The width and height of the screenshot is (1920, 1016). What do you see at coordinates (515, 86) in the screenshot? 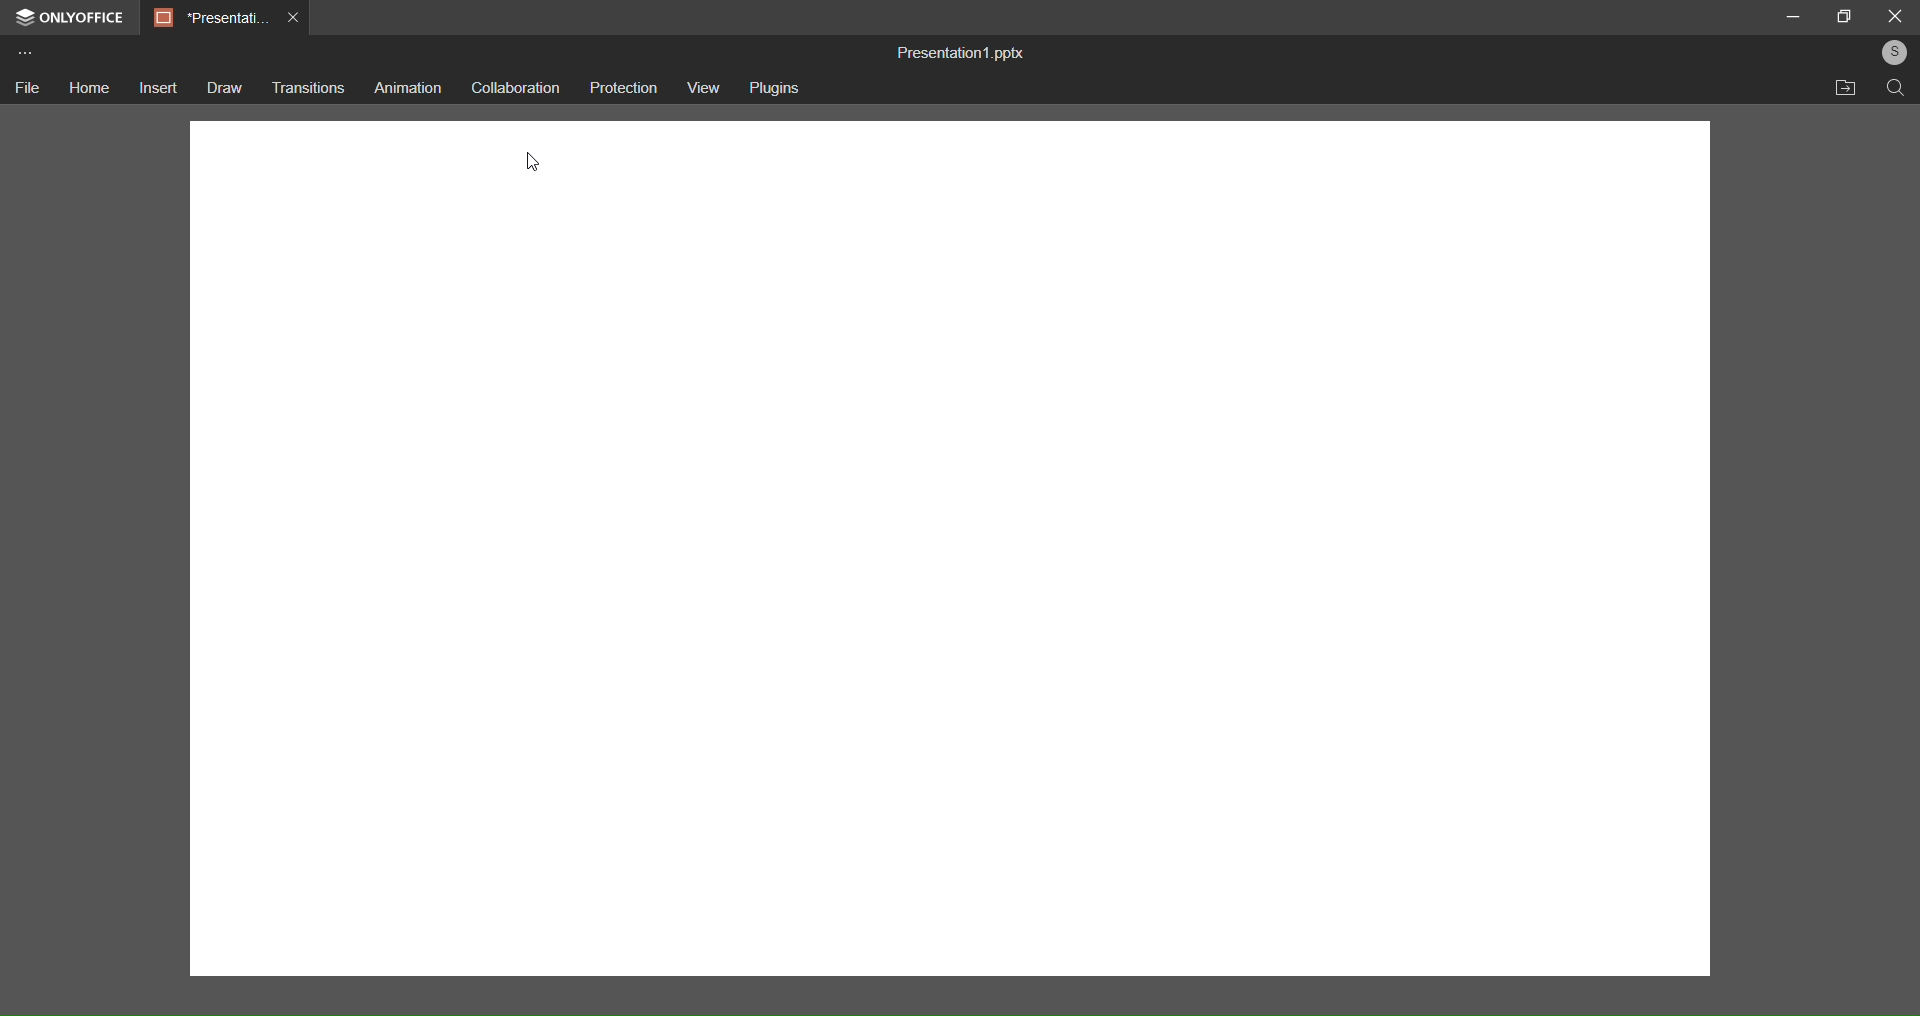
I see `collaboration` at bounding box center [515, 86].